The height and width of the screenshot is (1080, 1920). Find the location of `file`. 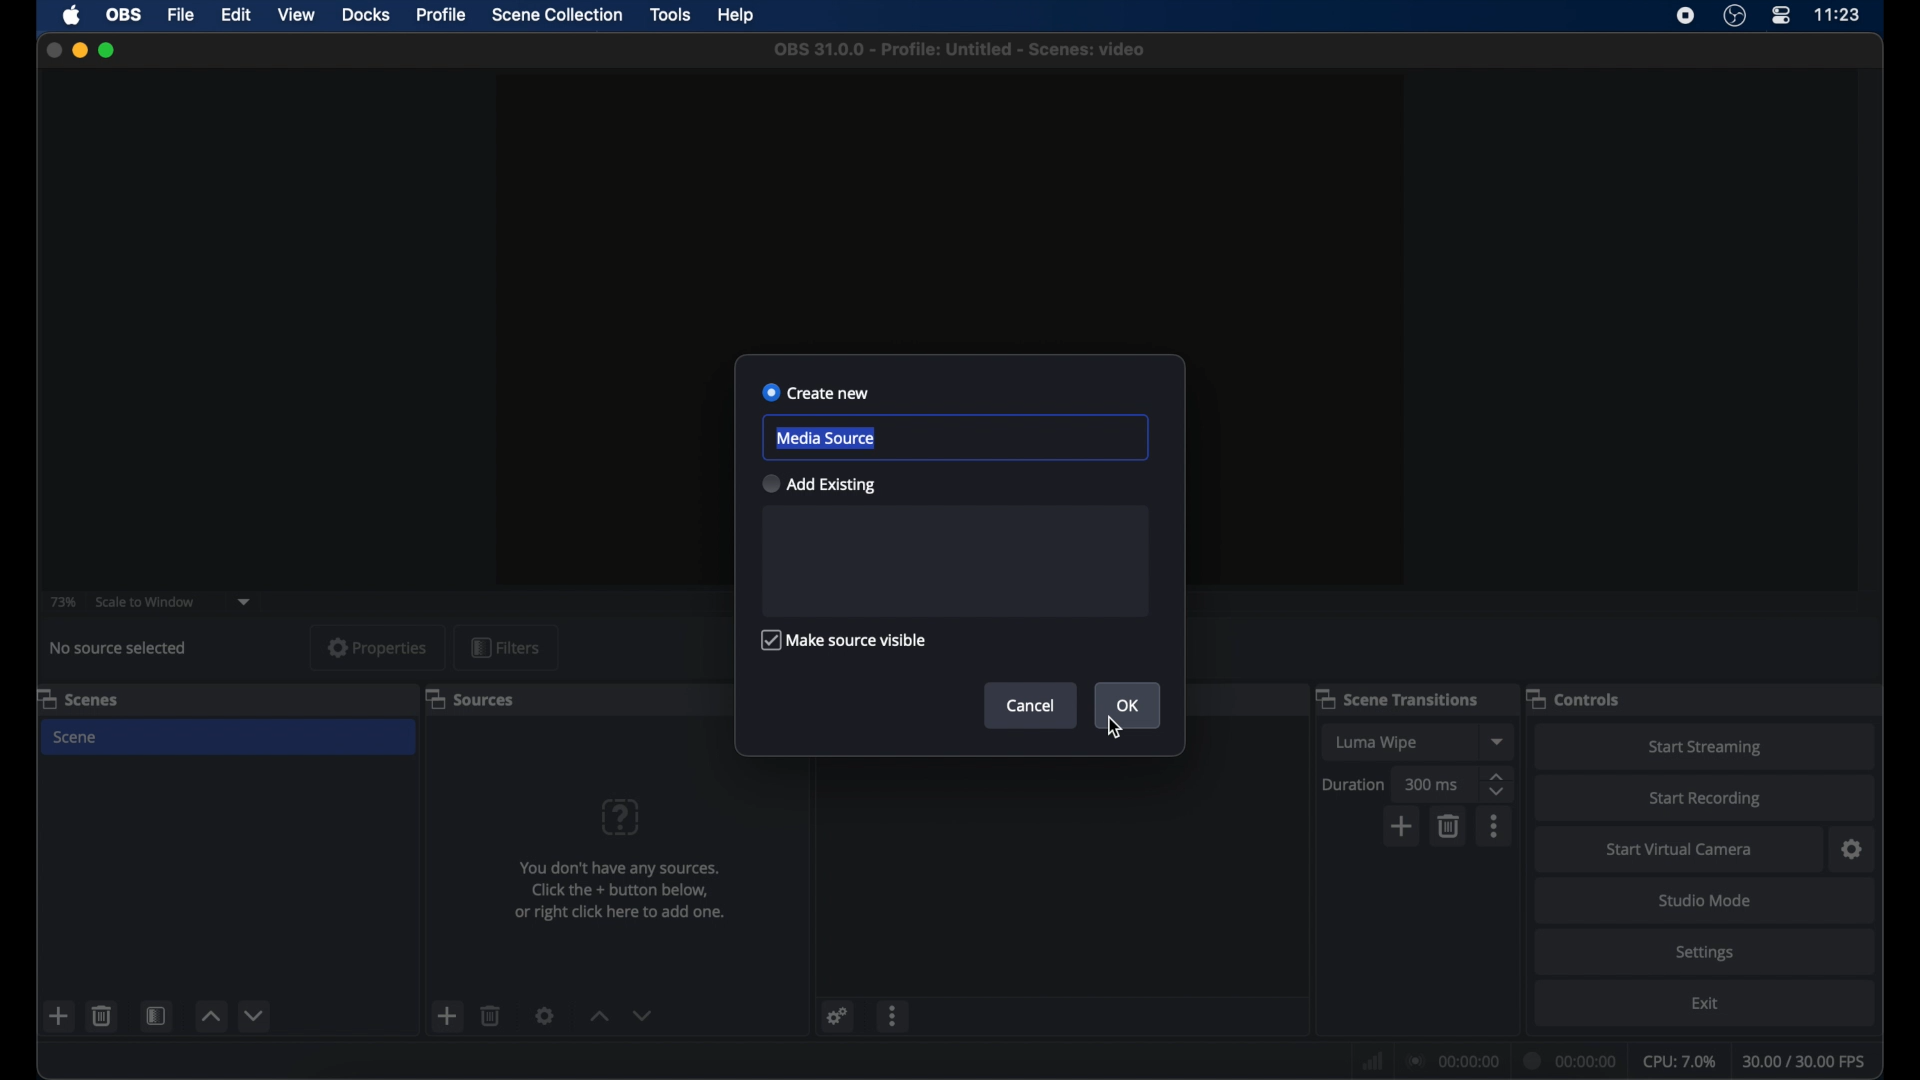

file is located at coordinates (181, 16).